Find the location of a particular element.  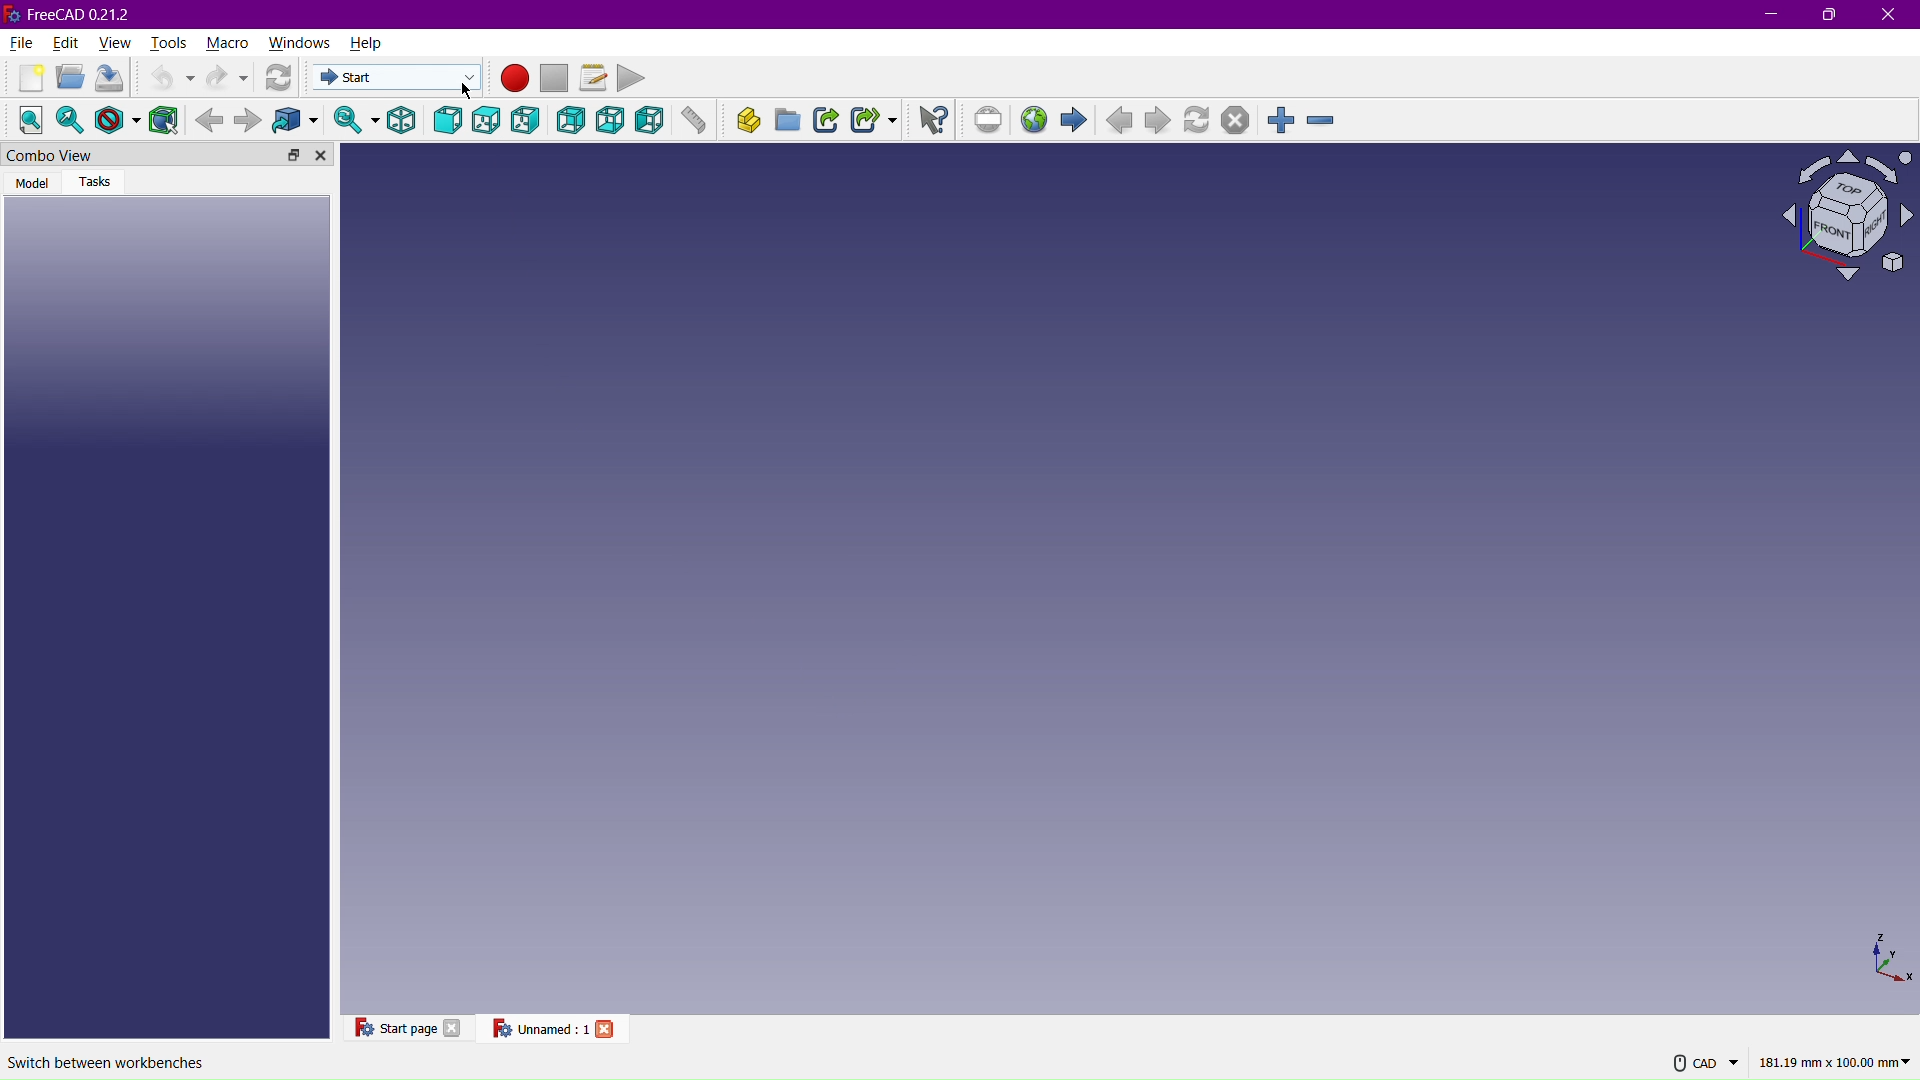

Set URL is located at coordinates (987, 120).